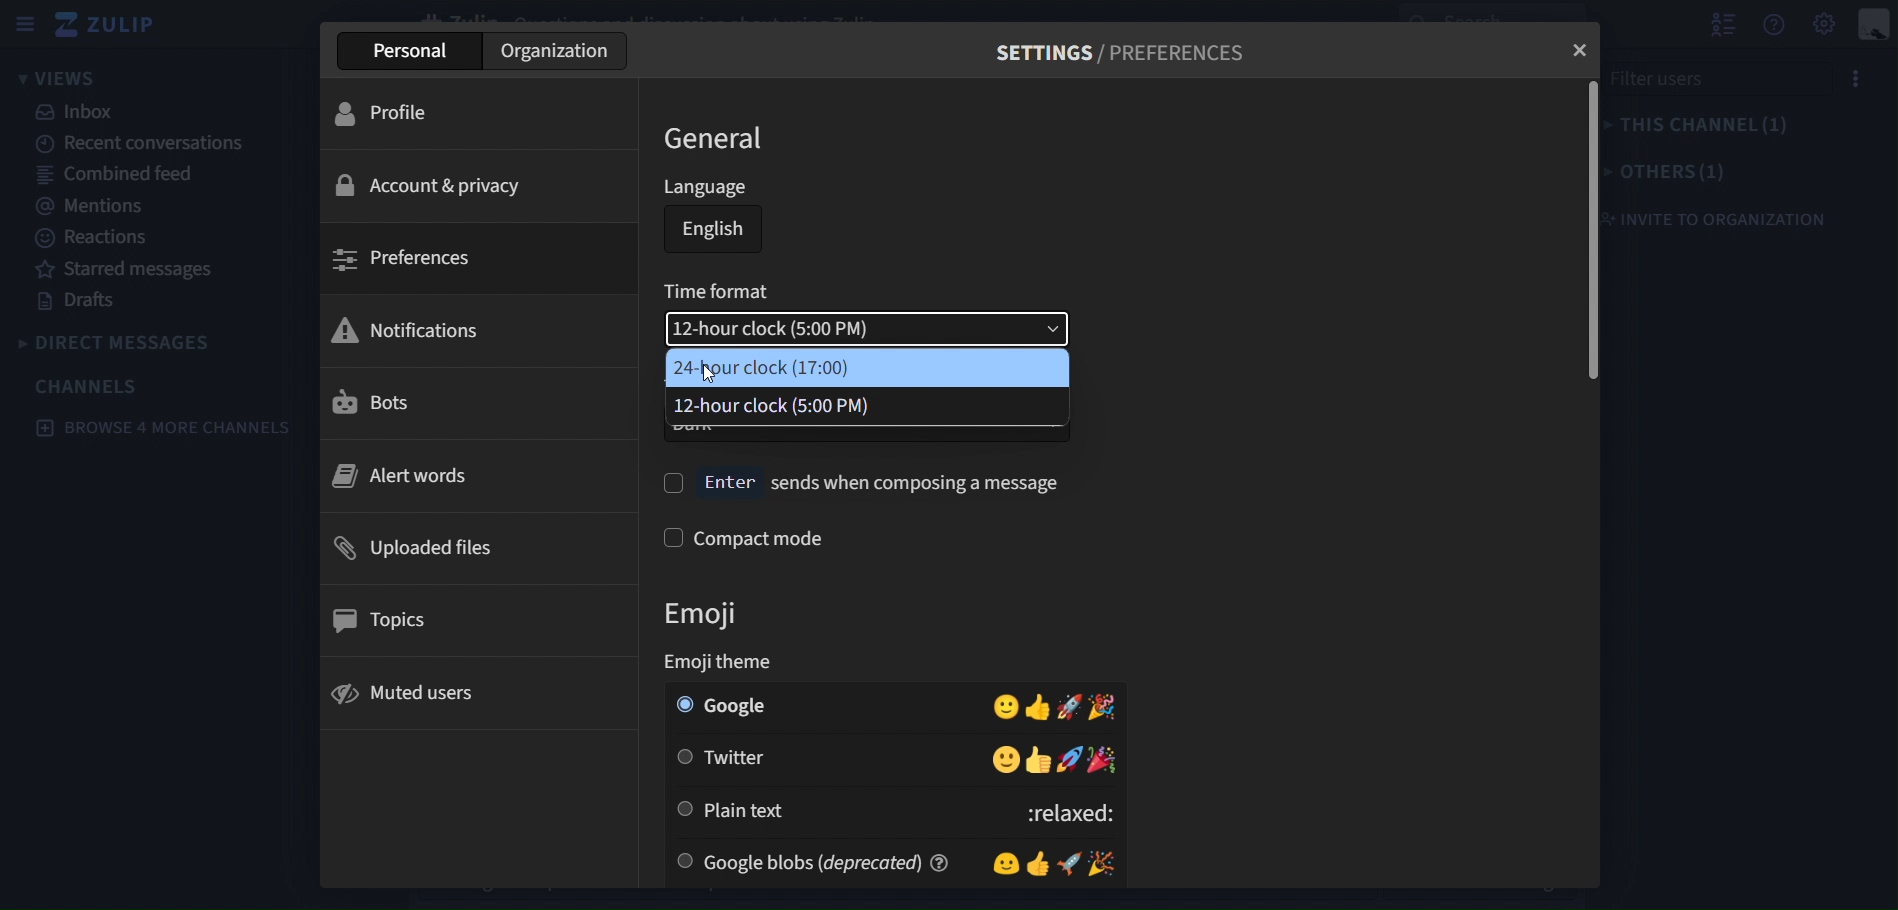  Describe the element at coordinates (1669, 173) in the screenshot. I see `others(1)` at that location.